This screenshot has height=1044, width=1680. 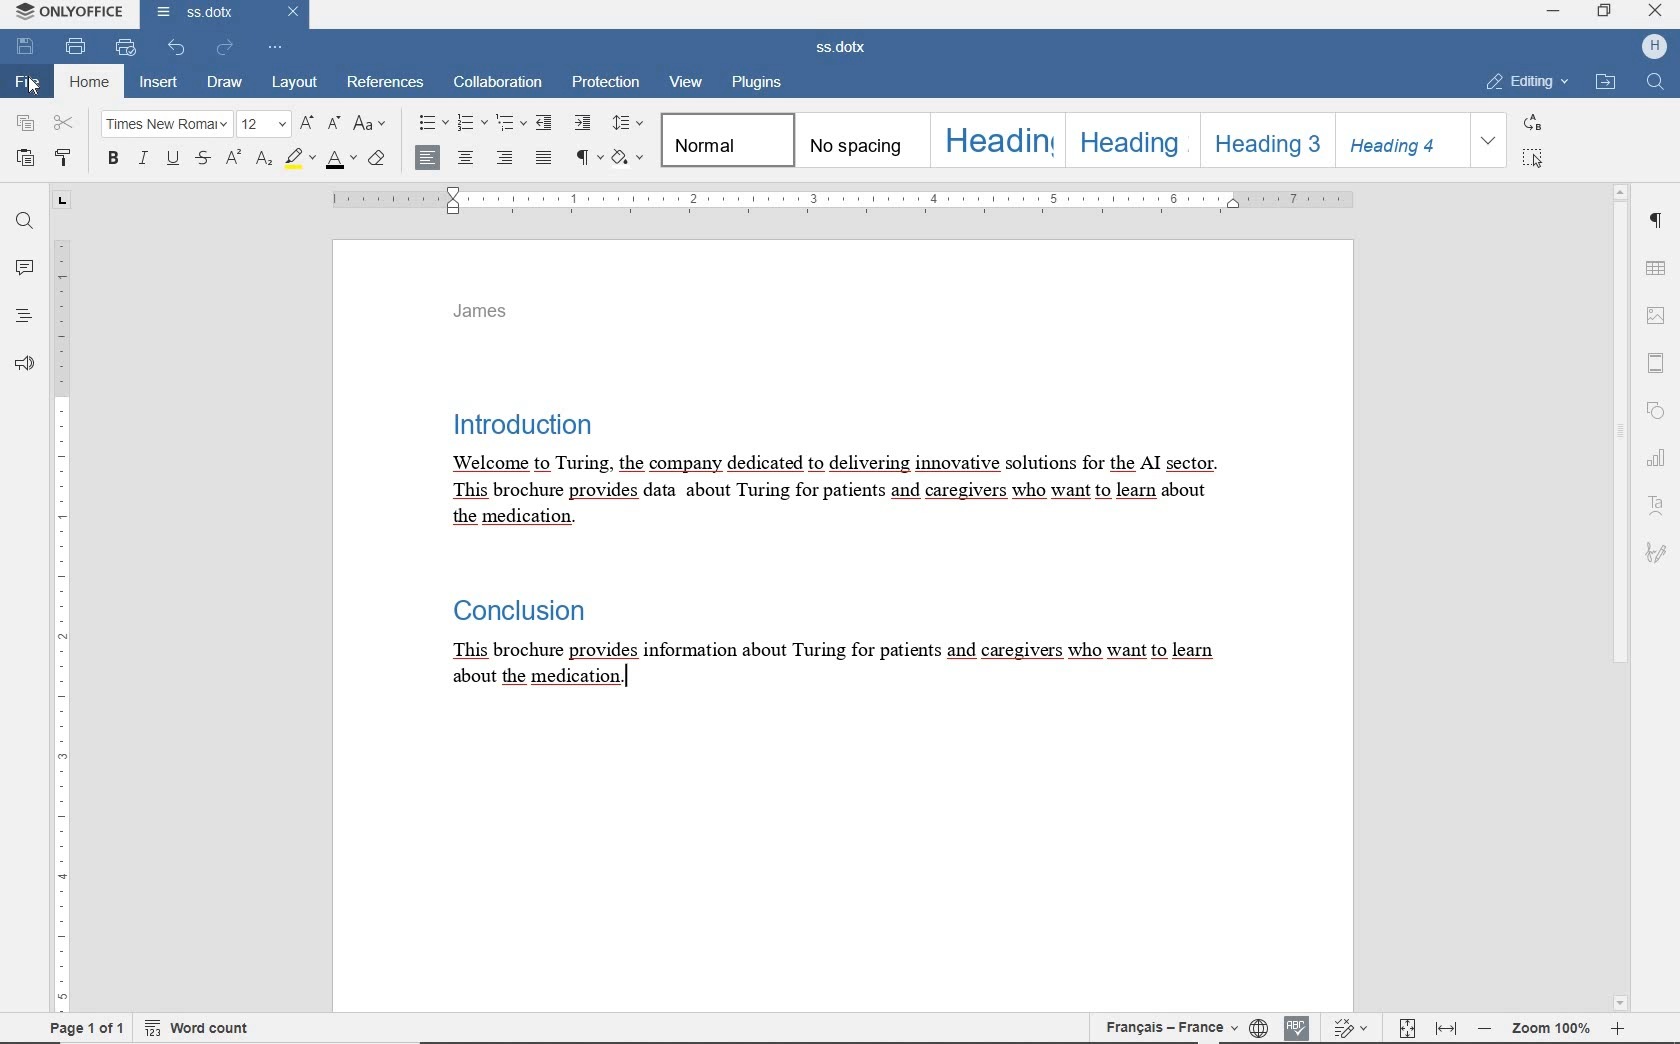 I want to click on INCREMENT FONT SIZE, so click(x=306, y=126).